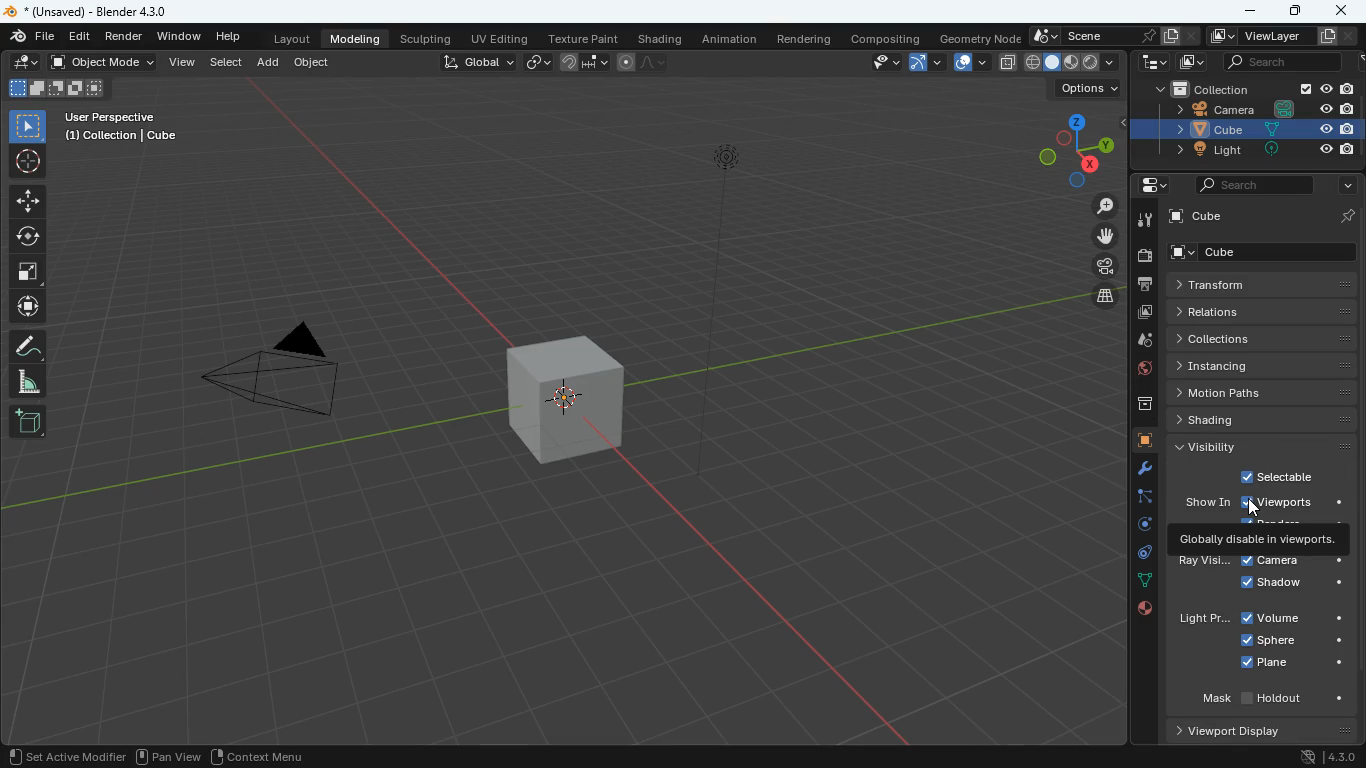  Describe the element at coordinates (103, 63) in the screenshot. I see `object mode` at that location.